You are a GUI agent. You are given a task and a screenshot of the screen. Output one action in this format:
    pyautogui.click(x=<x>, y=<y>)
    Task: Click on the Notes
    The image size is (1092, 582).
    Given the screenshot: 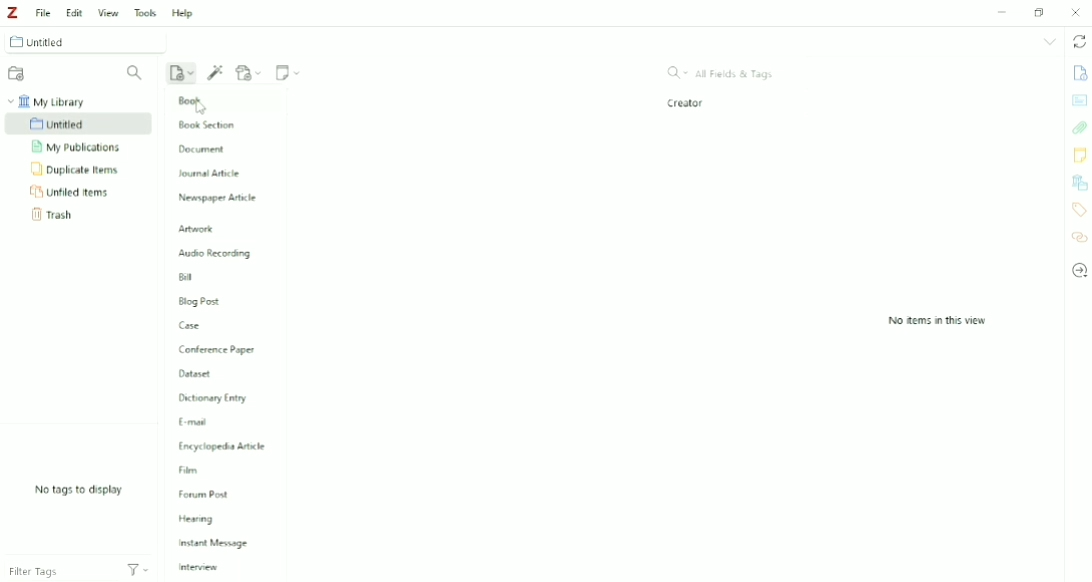 What is the action you would take?
    pyautogui.click(x=1079, y=155)
    